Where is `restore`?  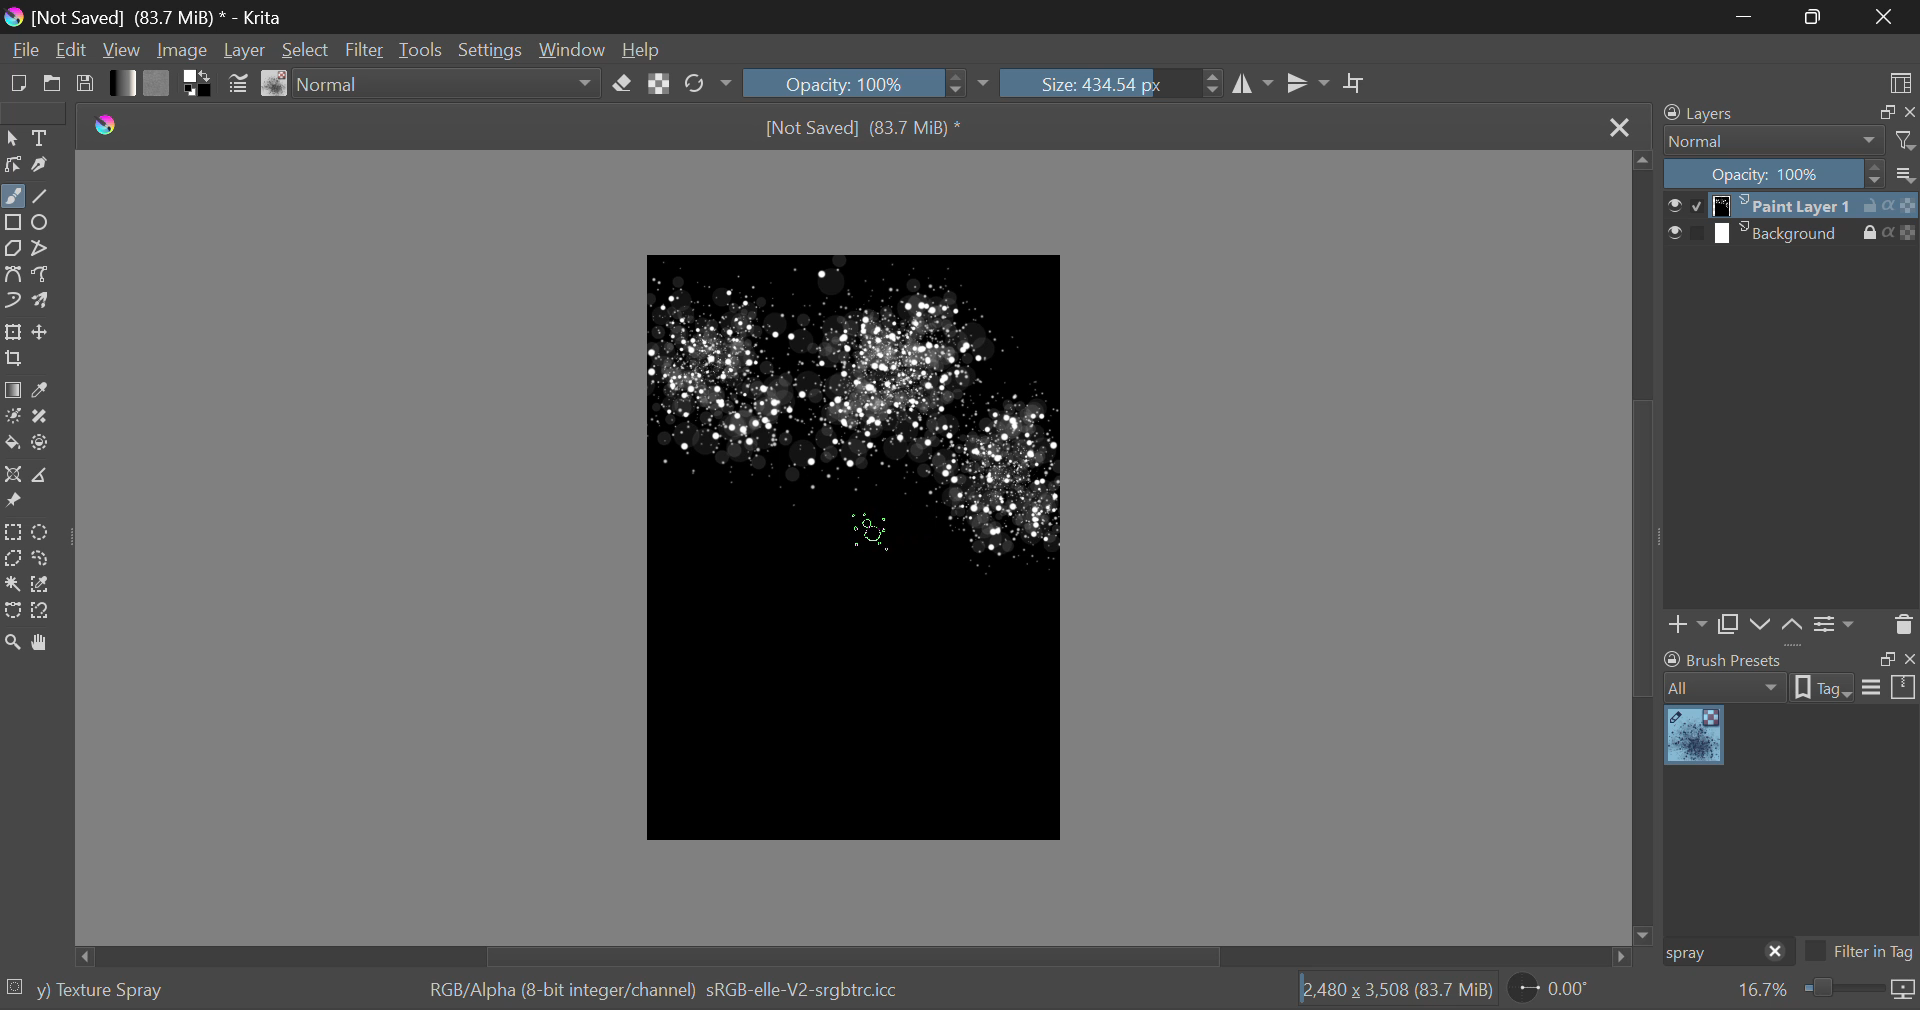 restore is located at coordinates (1883, 659).